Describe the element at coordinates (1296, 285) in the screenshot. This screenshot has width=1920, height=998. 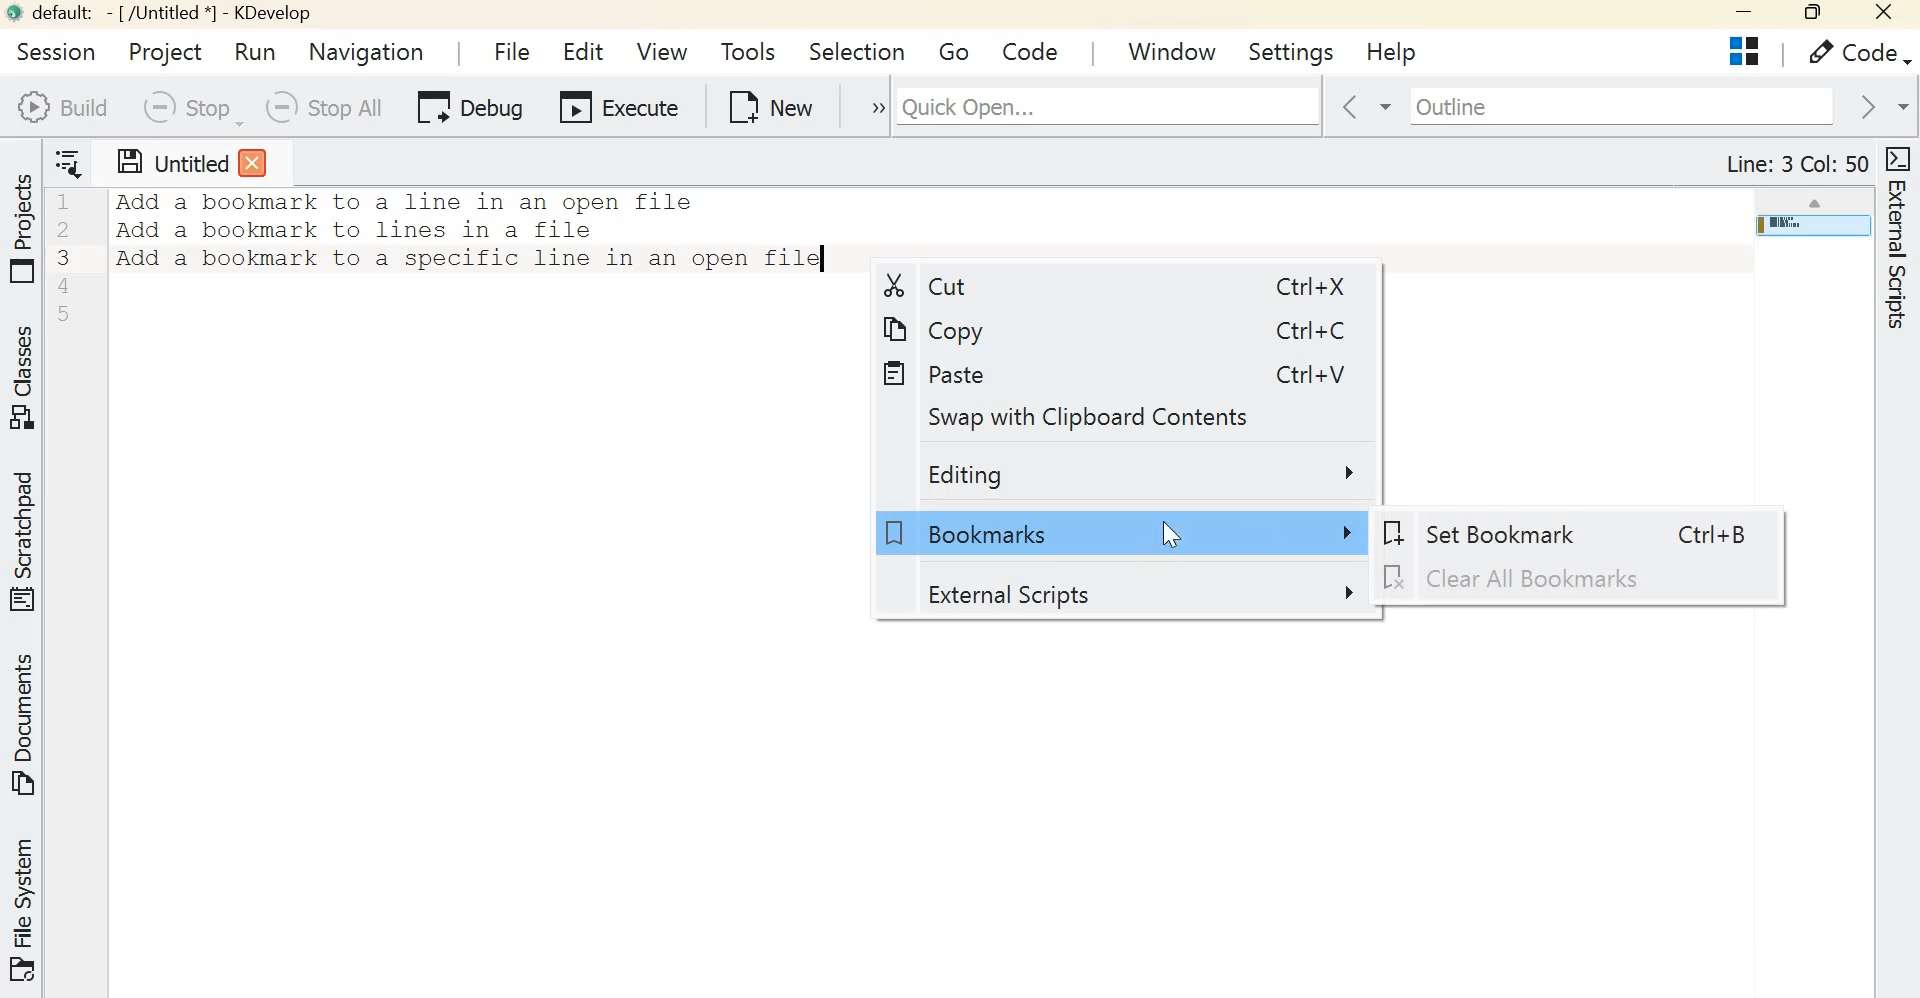
I see `Ctrl+X` at that location.